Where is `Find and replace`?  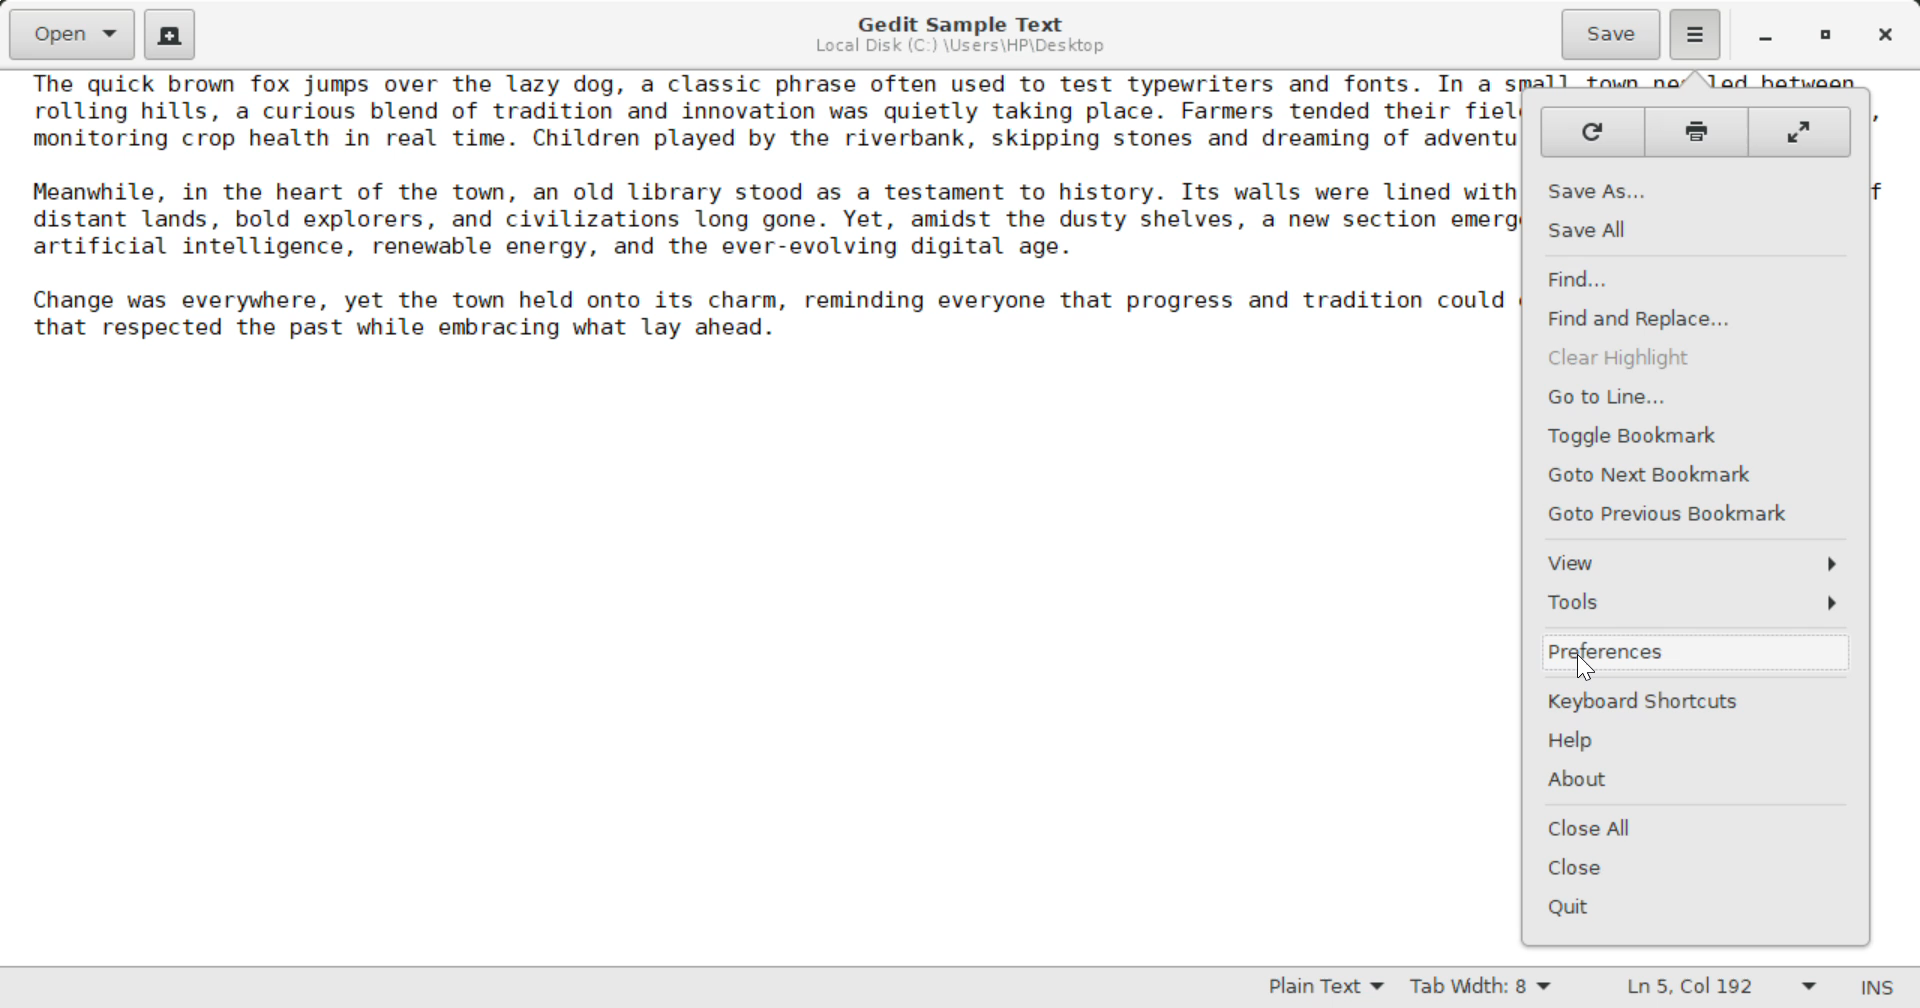
Find and replace is located at coordinates (1662, 316).